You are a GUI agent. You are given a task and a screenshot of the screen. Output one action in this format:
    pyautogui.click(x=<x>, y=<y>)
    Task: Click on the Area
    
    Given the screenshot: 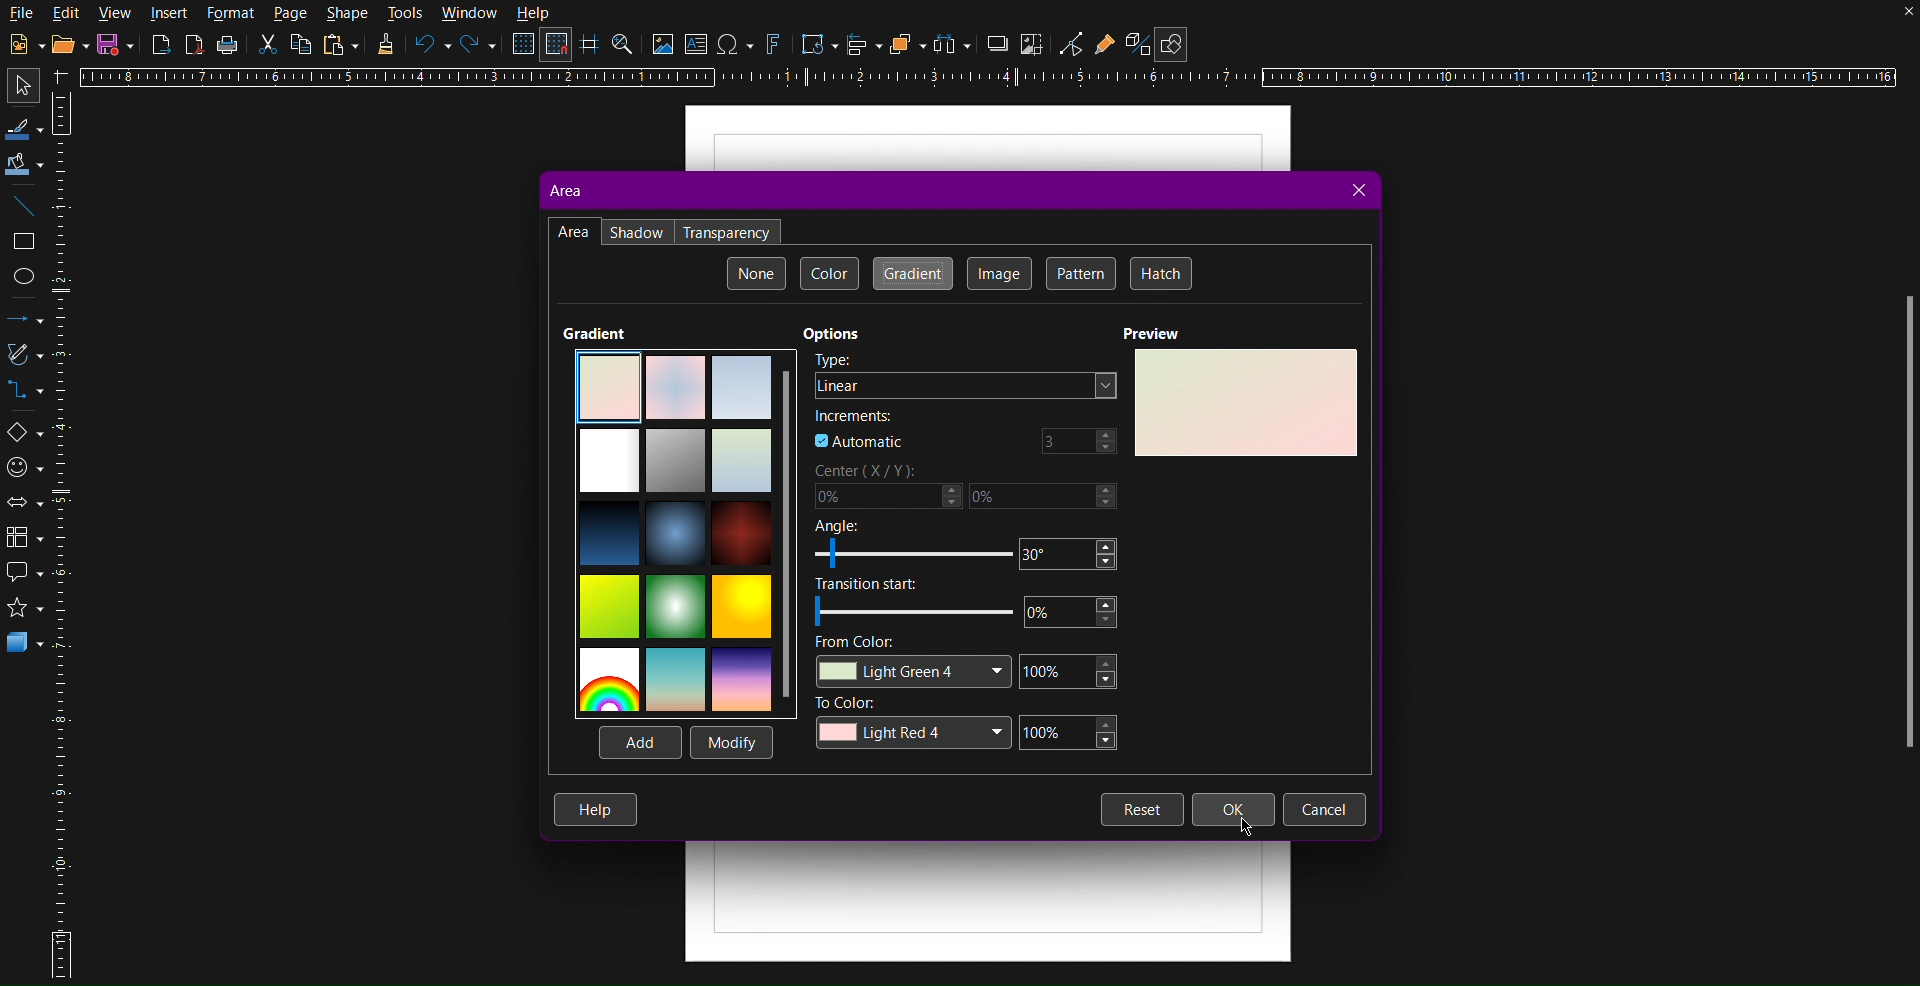 What is the action you would take?
    pyautogui.click(x=573, y=232)
    